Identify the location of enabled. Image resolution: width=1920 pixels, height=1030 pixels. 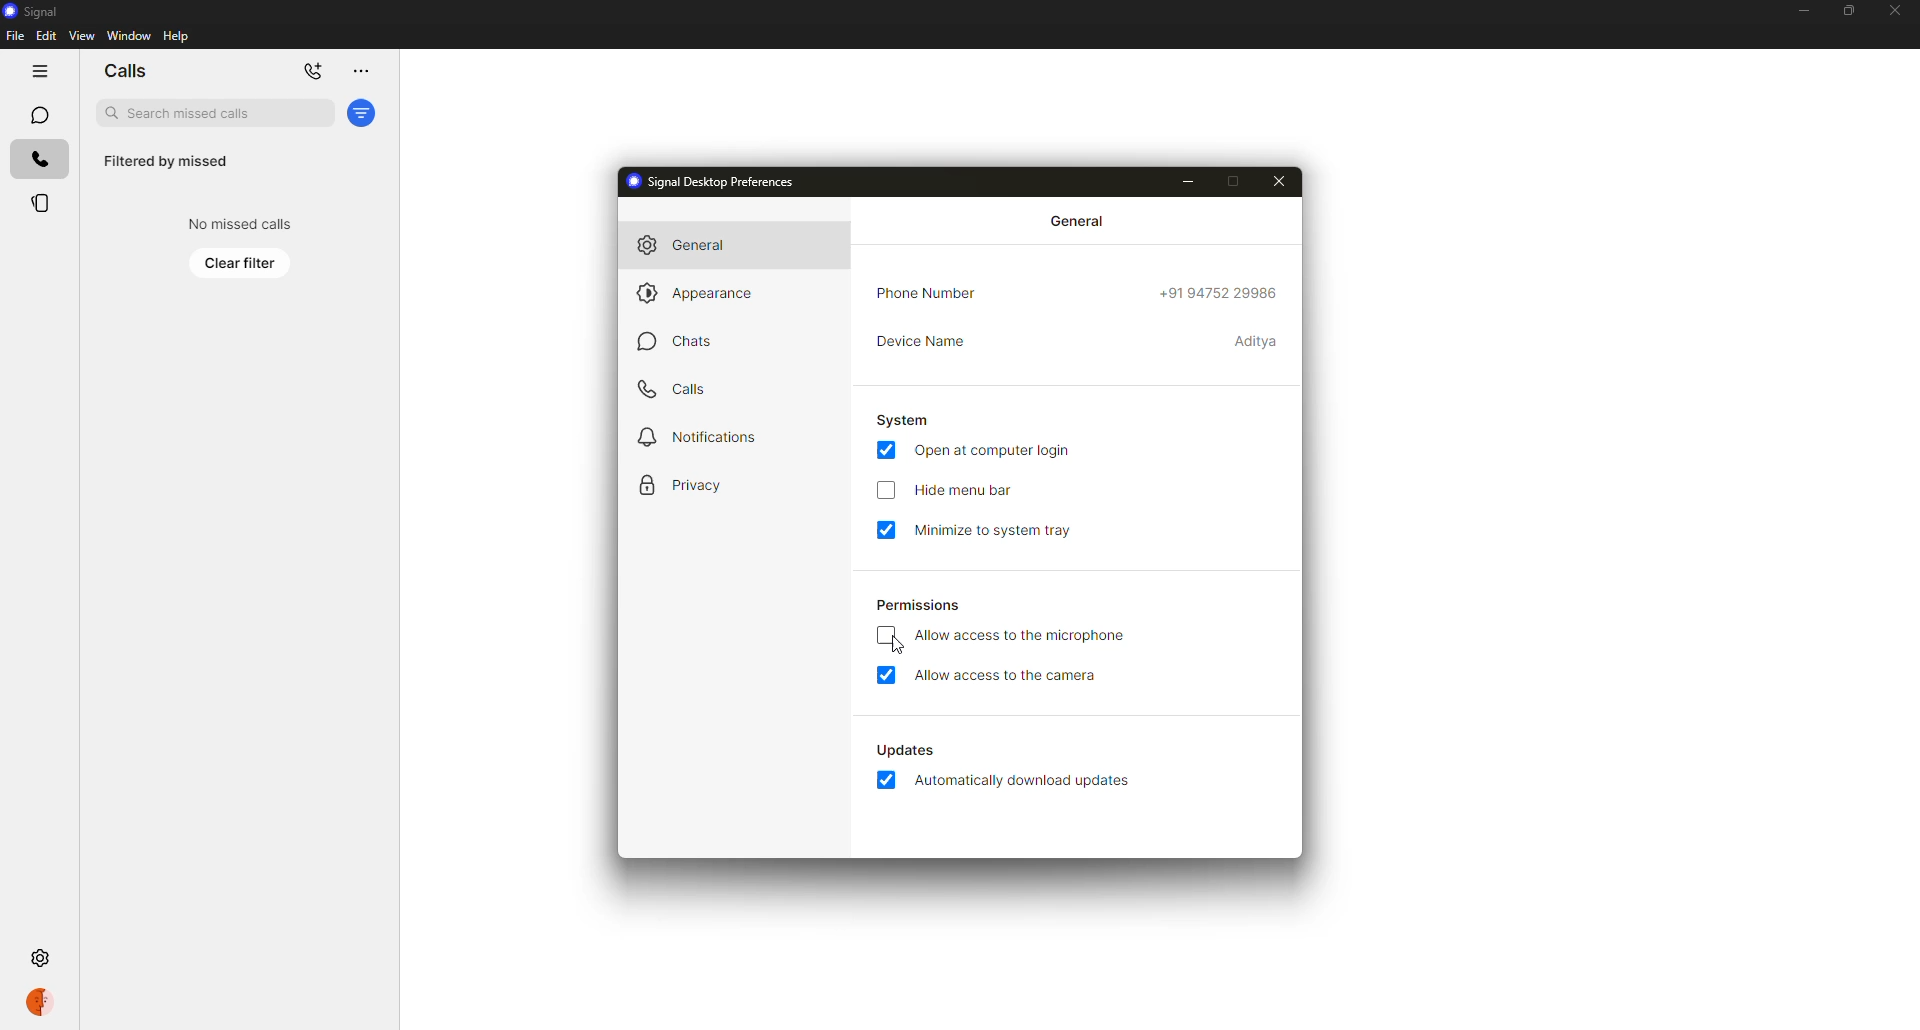
(888, 780).